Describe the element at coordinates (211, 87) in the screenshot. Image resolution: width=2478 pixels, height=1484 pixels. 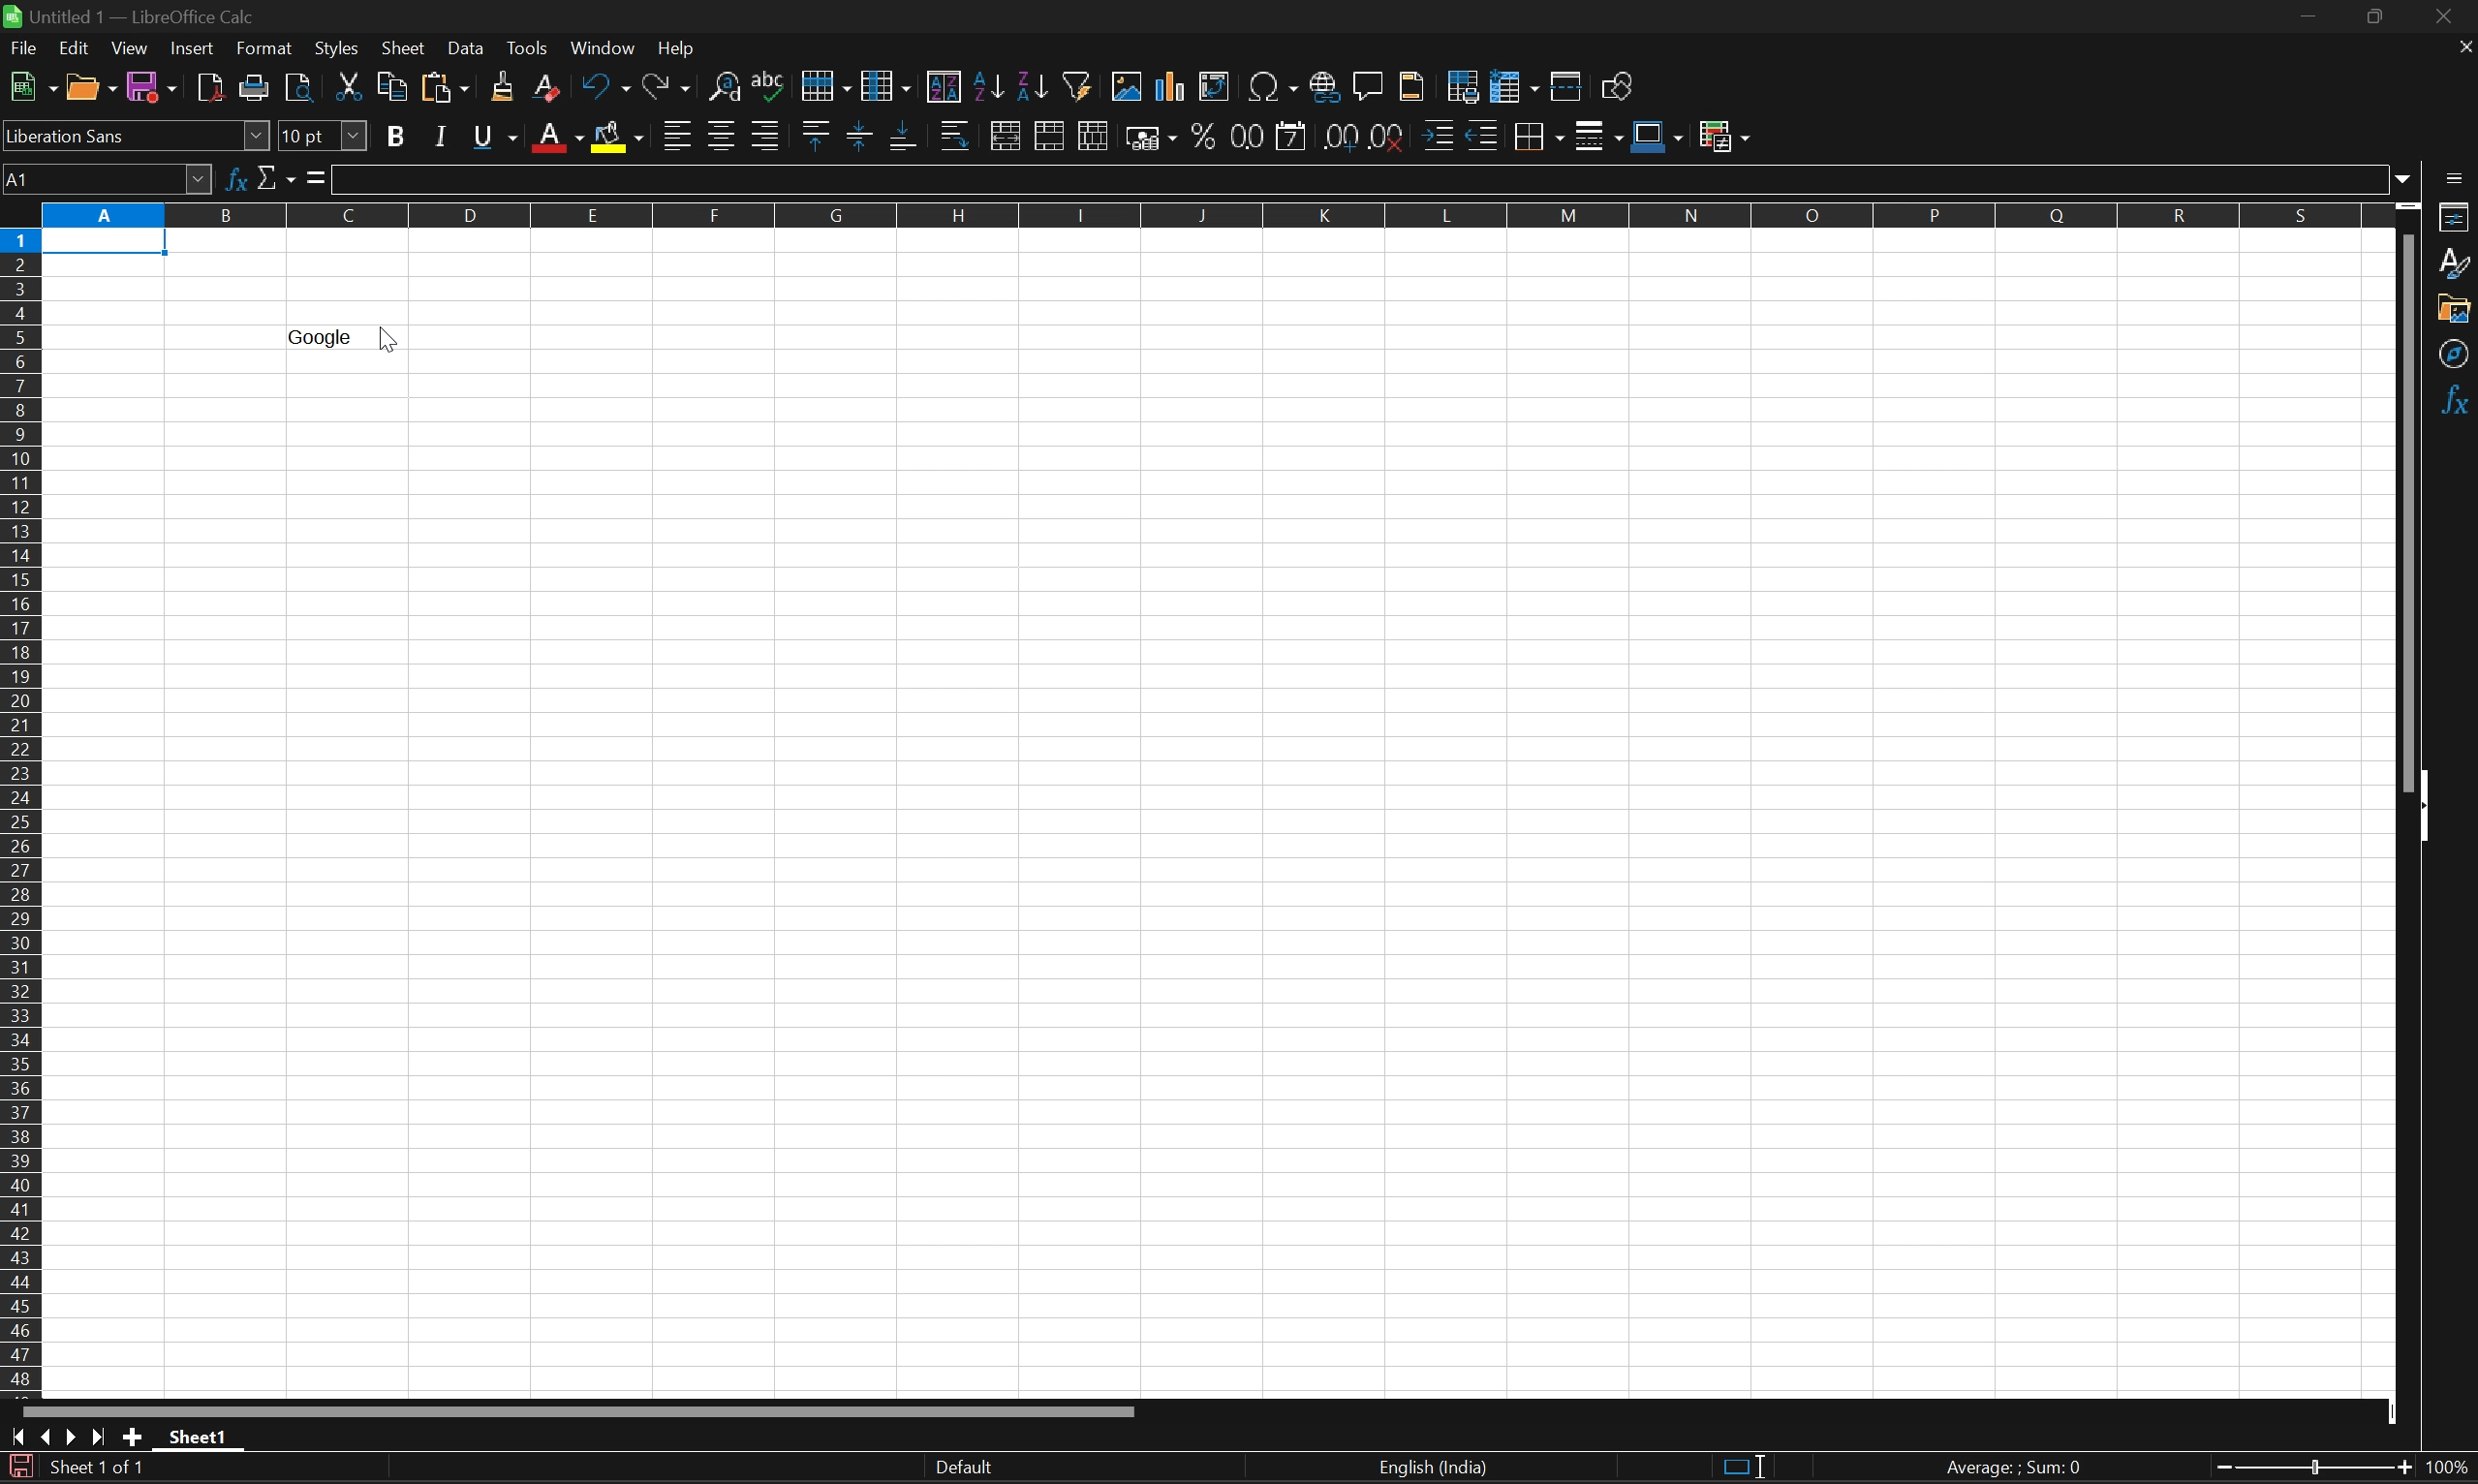
I see `Export directly as PDF` at that location.